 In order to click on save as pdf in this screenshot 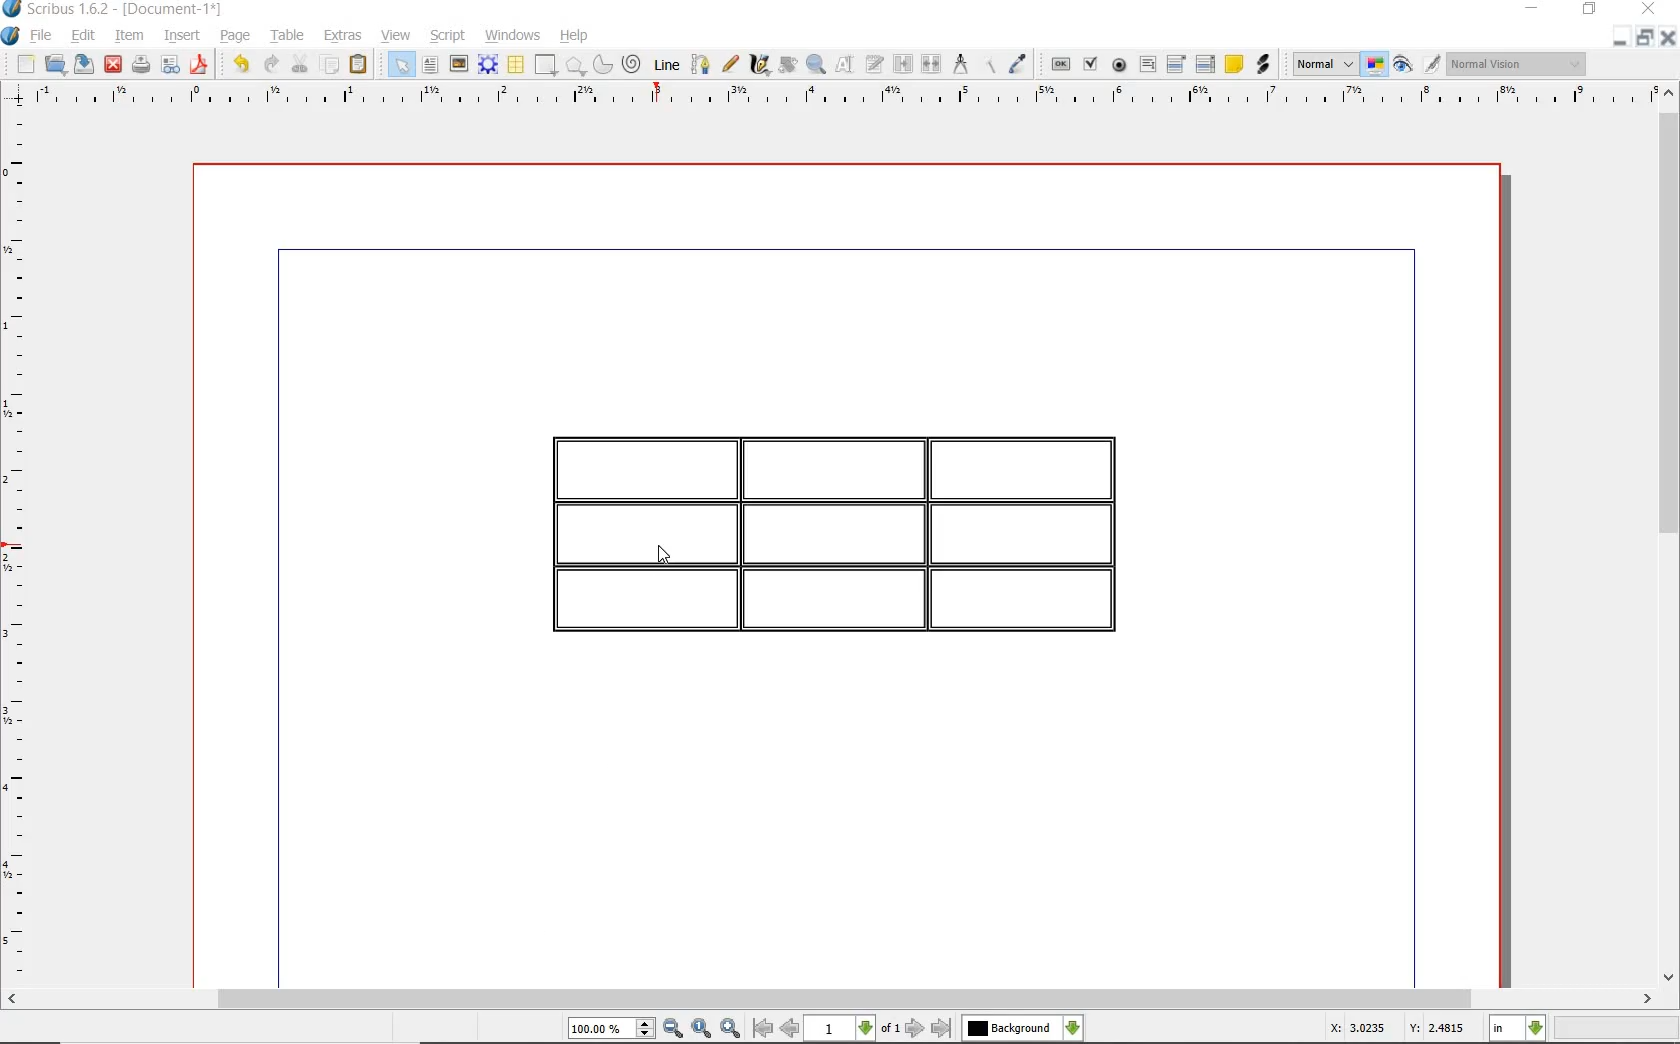, I will do `click(201, 66)`.